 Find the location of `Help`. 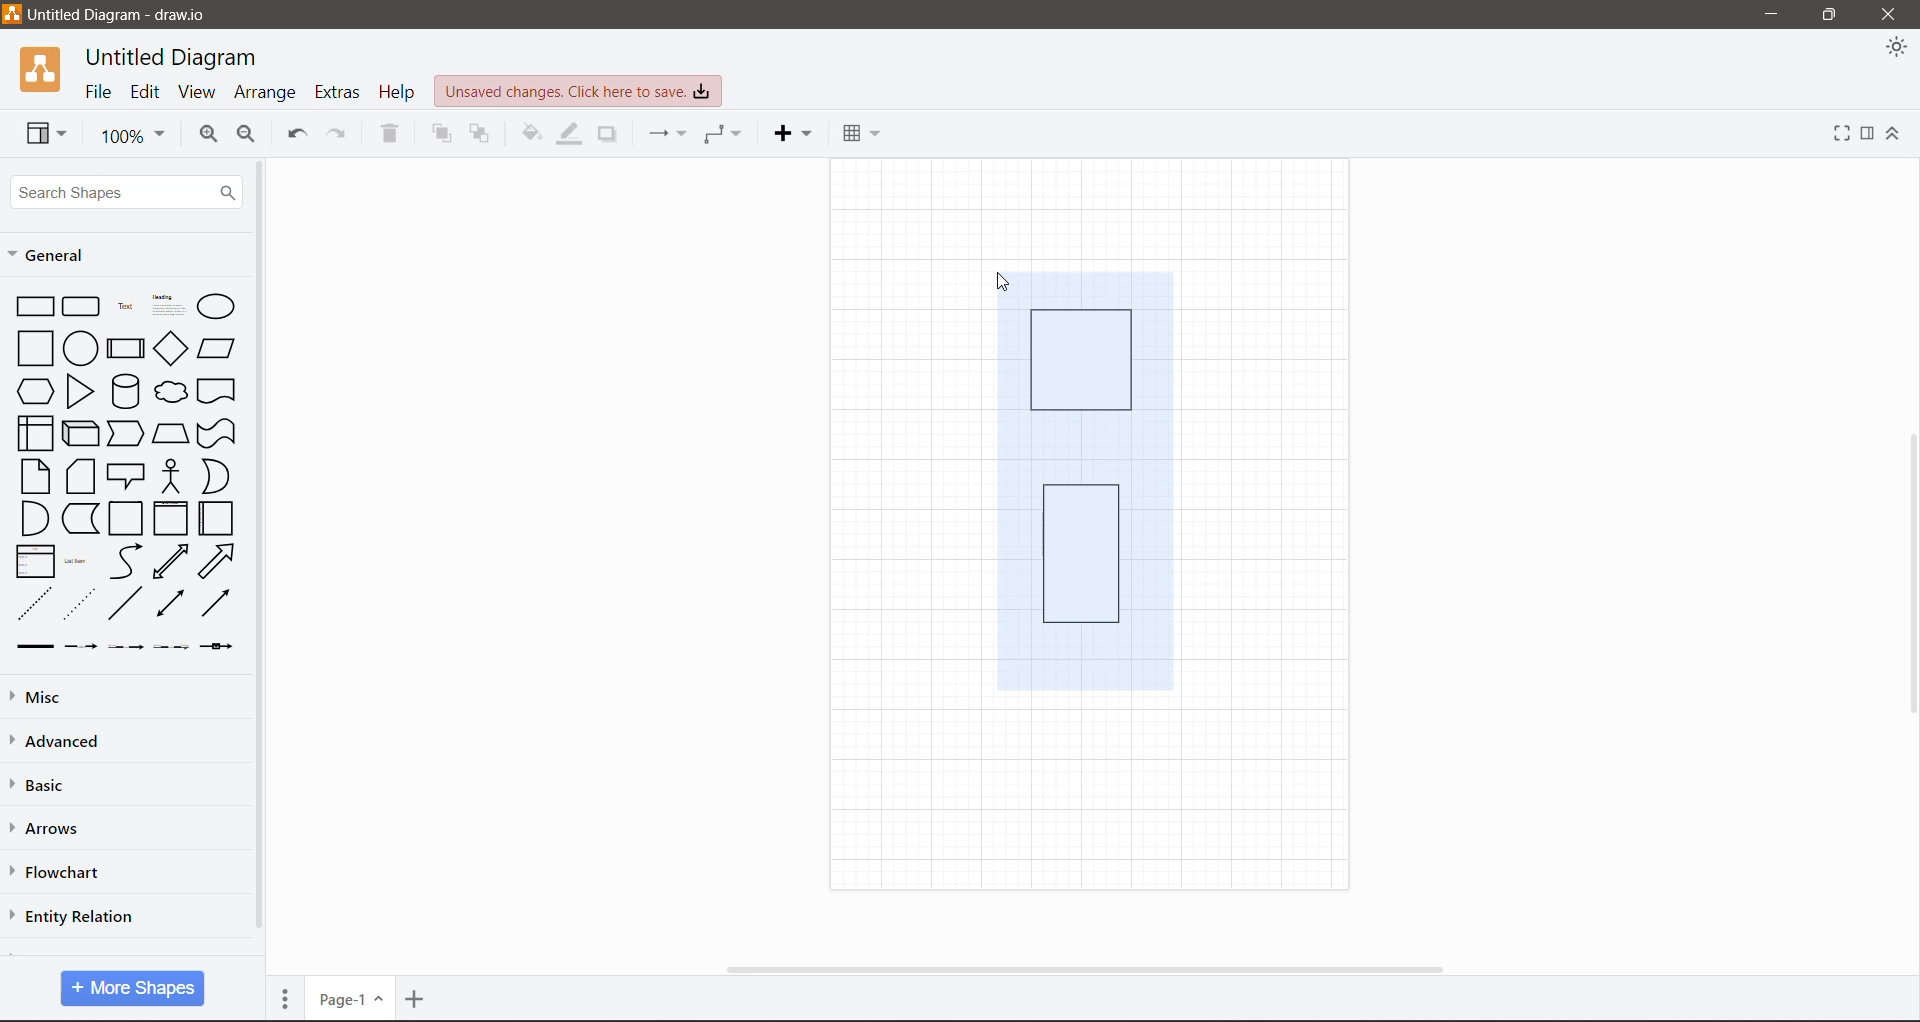

Help is located at coordinates (396, 90).